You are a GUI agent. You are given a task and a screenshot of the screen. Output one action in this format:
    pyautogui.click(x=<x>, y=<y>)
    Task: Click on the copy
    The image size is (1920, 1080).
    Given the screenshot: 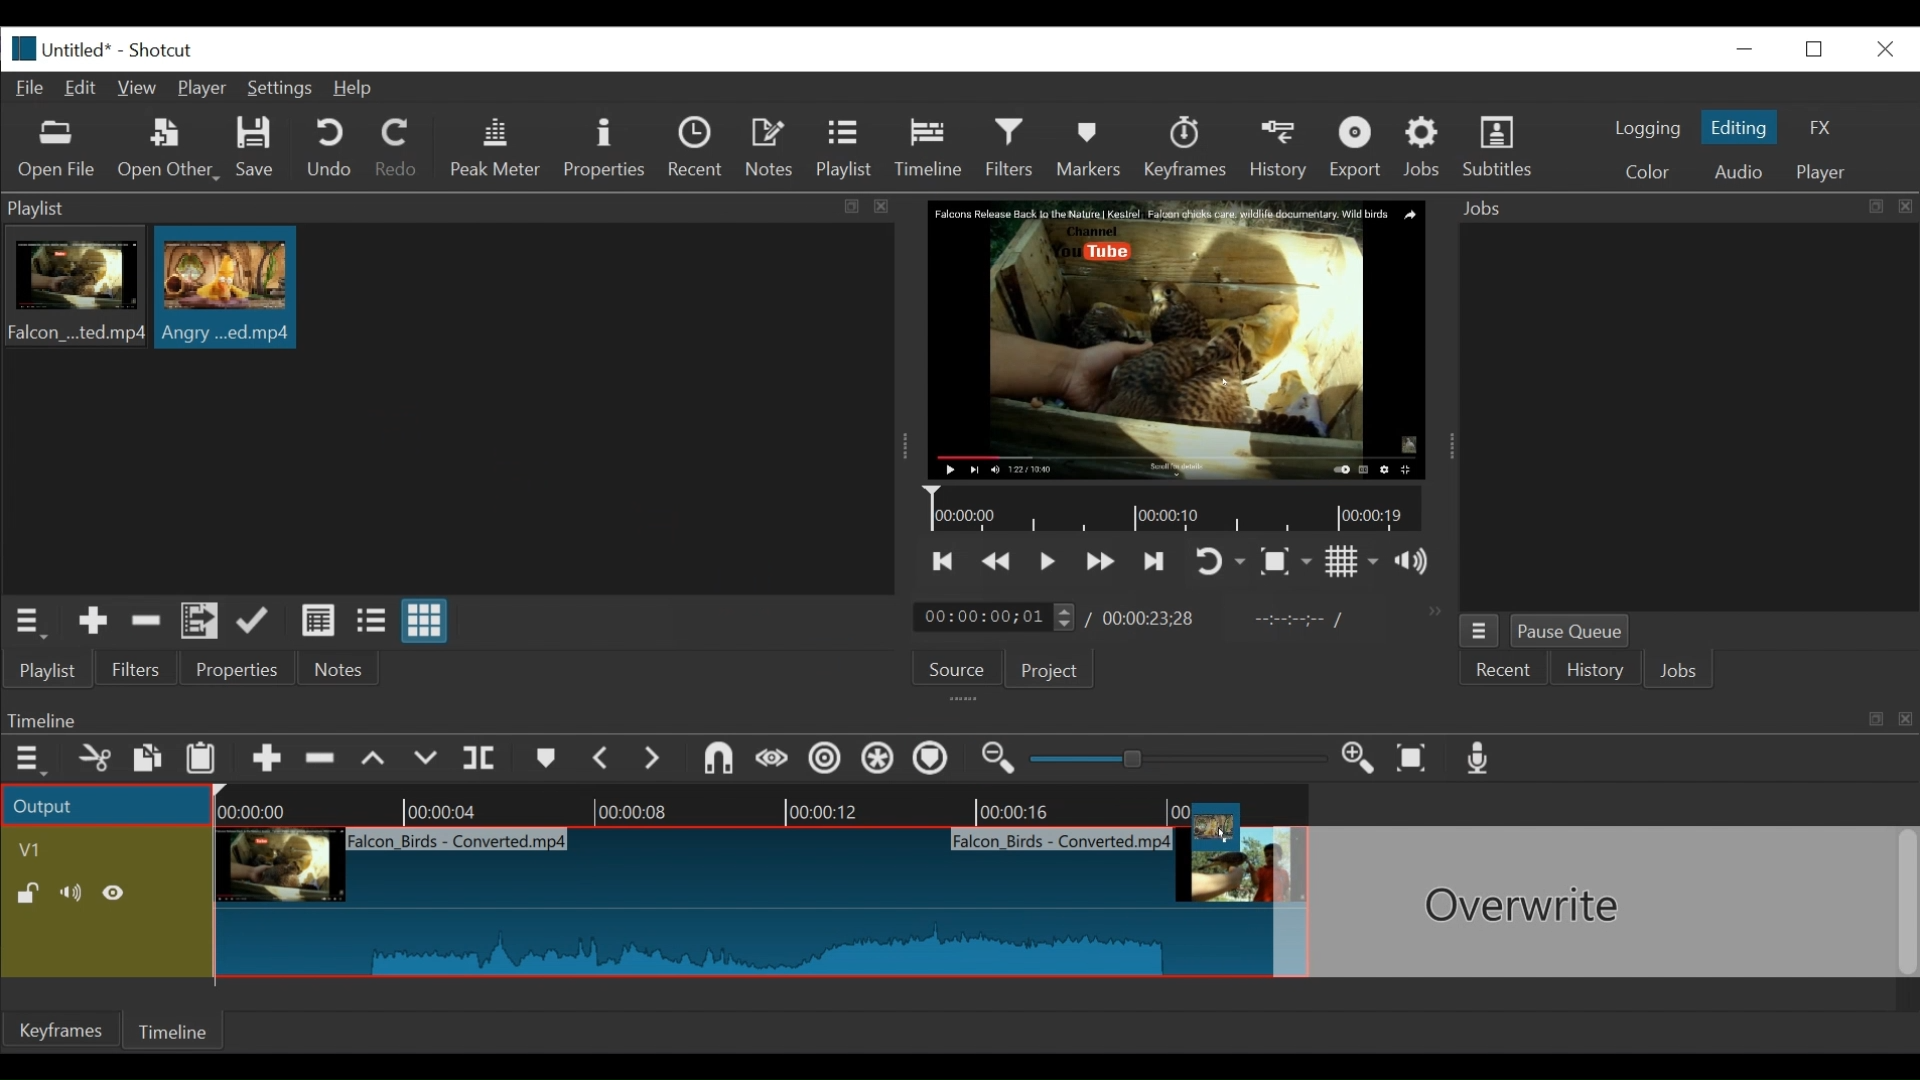 What is the action you would take?
    pyautogui.click(x=149, y=761)
    